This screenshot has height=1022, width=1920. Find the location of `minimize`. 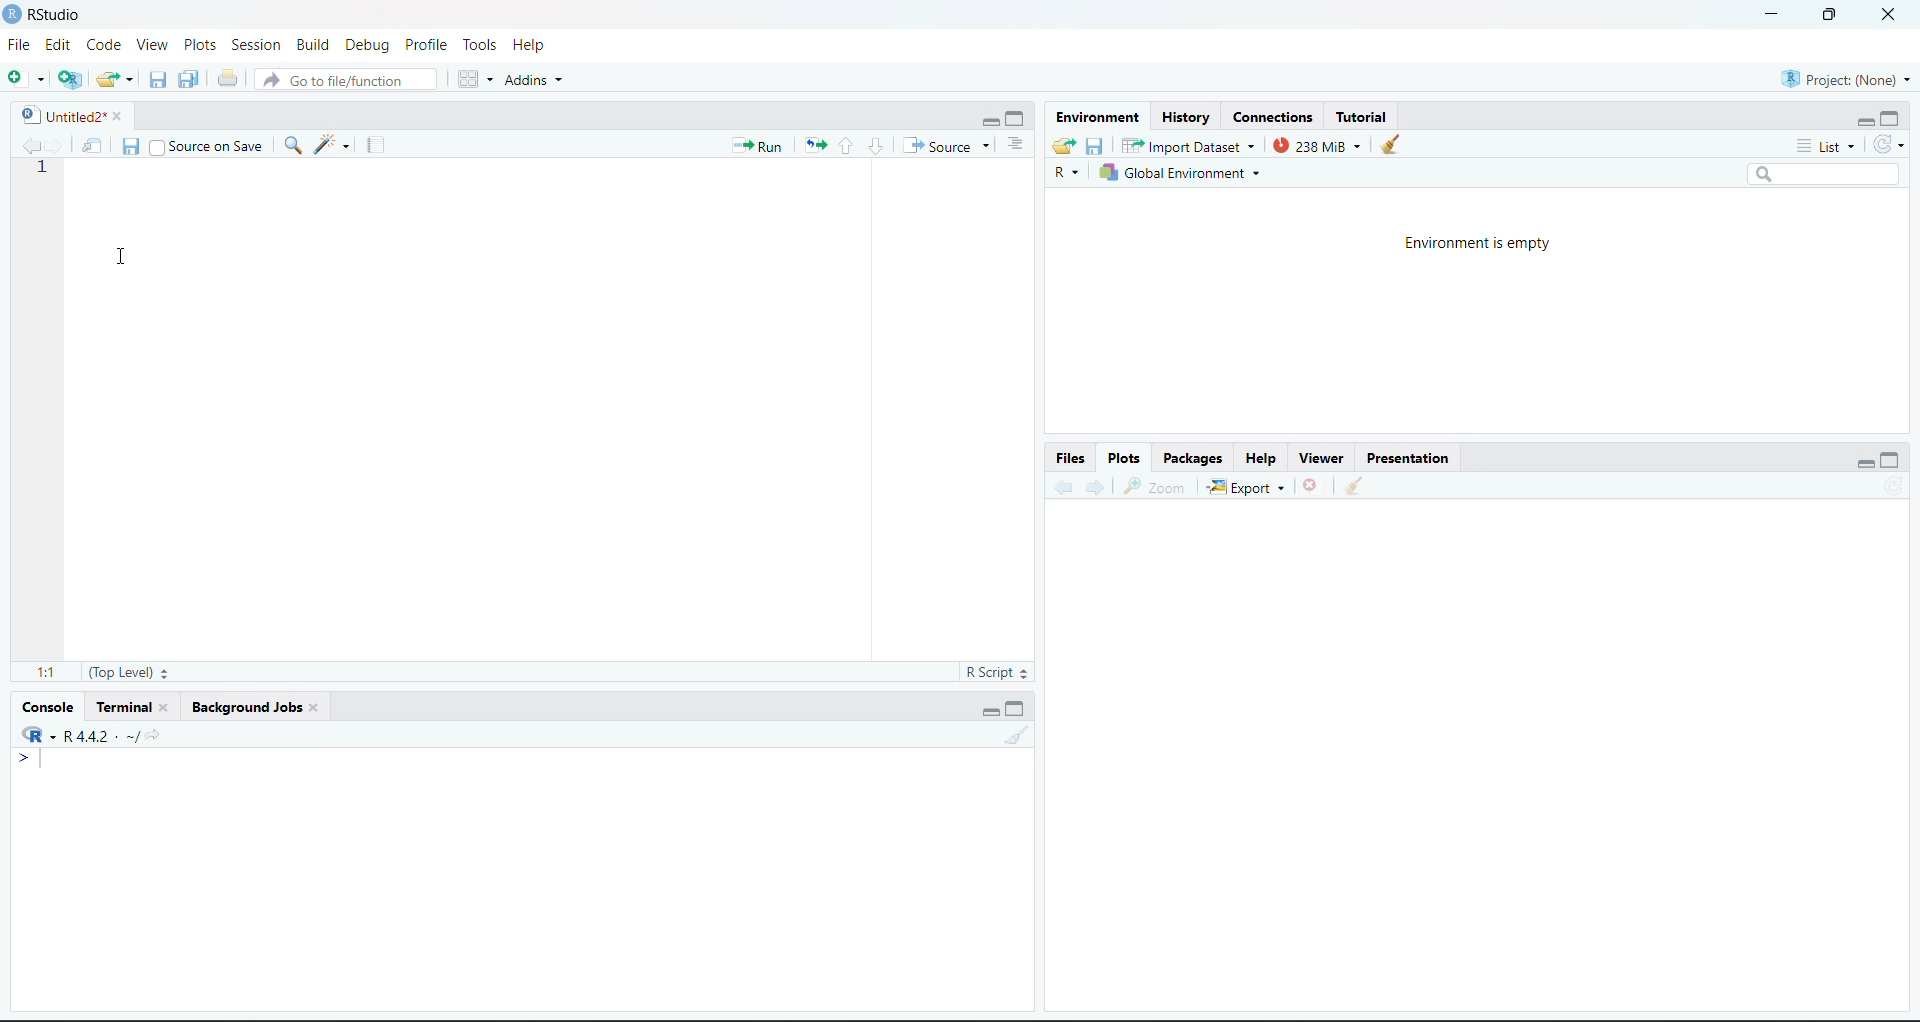

minimize is located at coordinates (1772, 15).